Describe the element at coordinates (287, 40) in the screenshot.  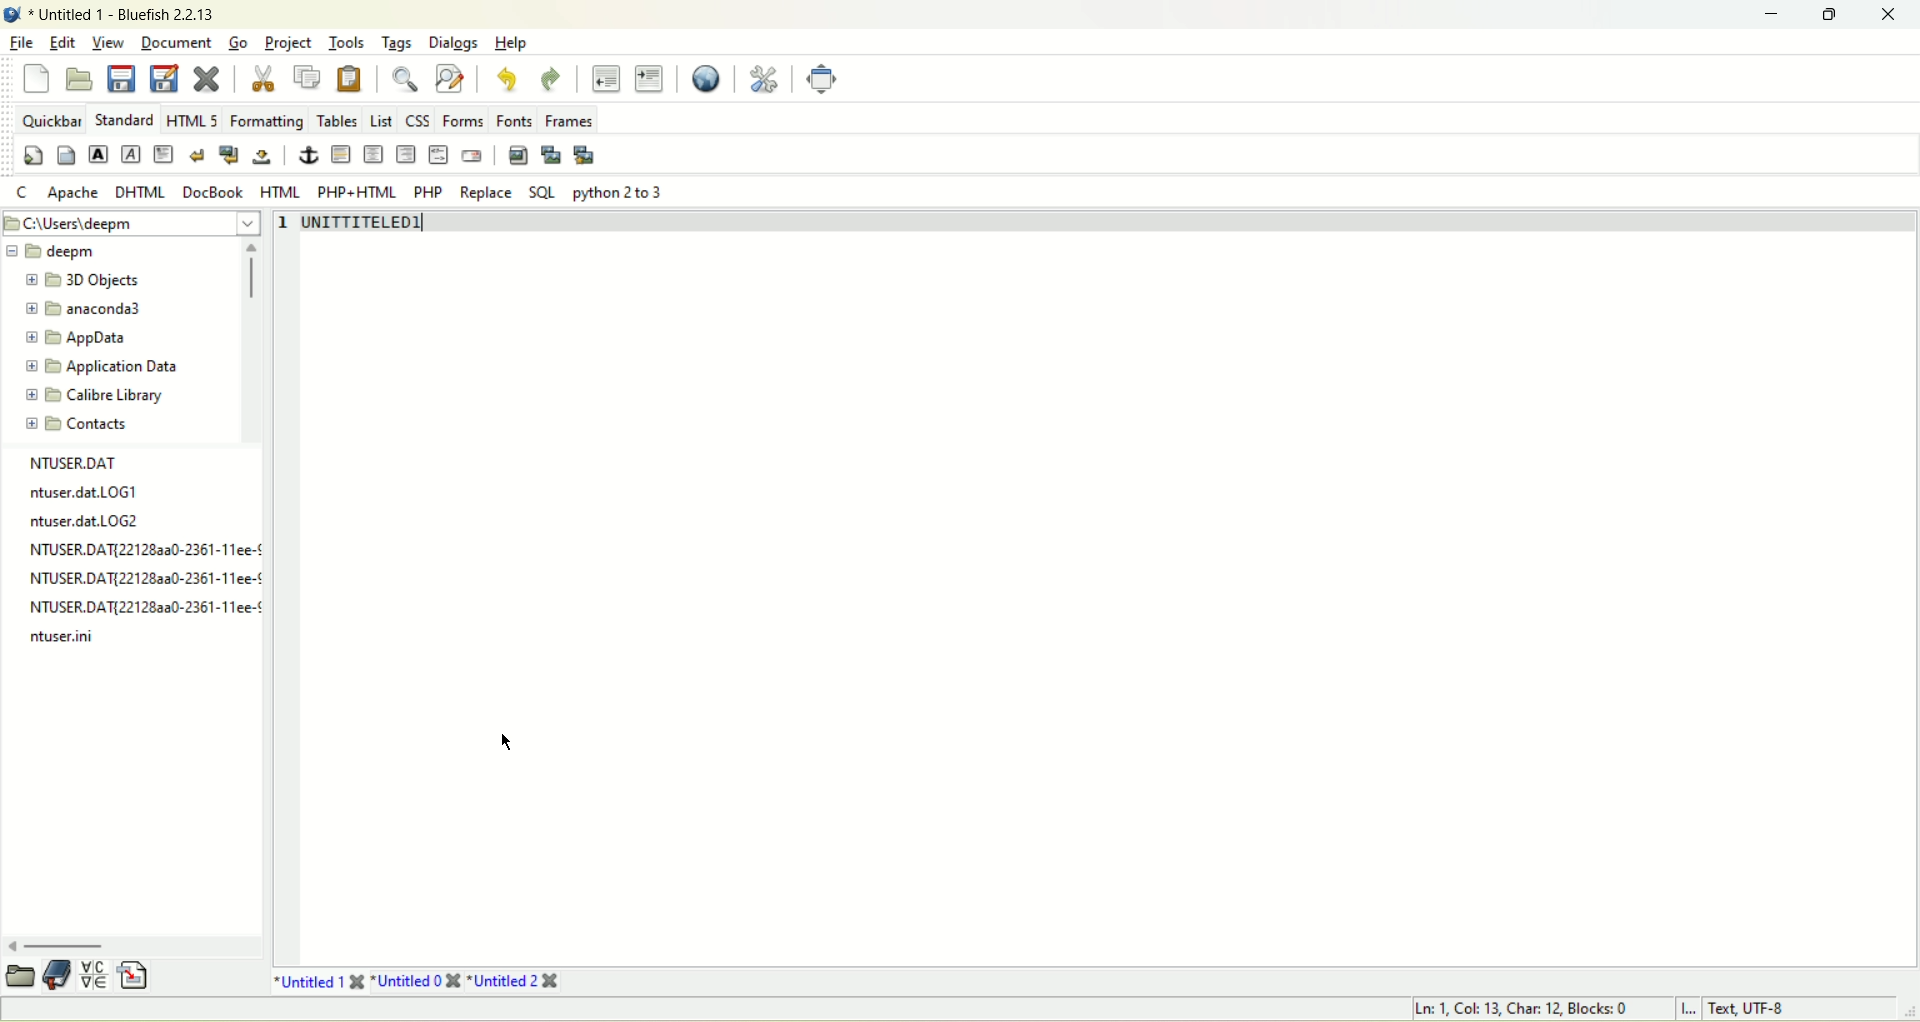
I see `Project` at that location.